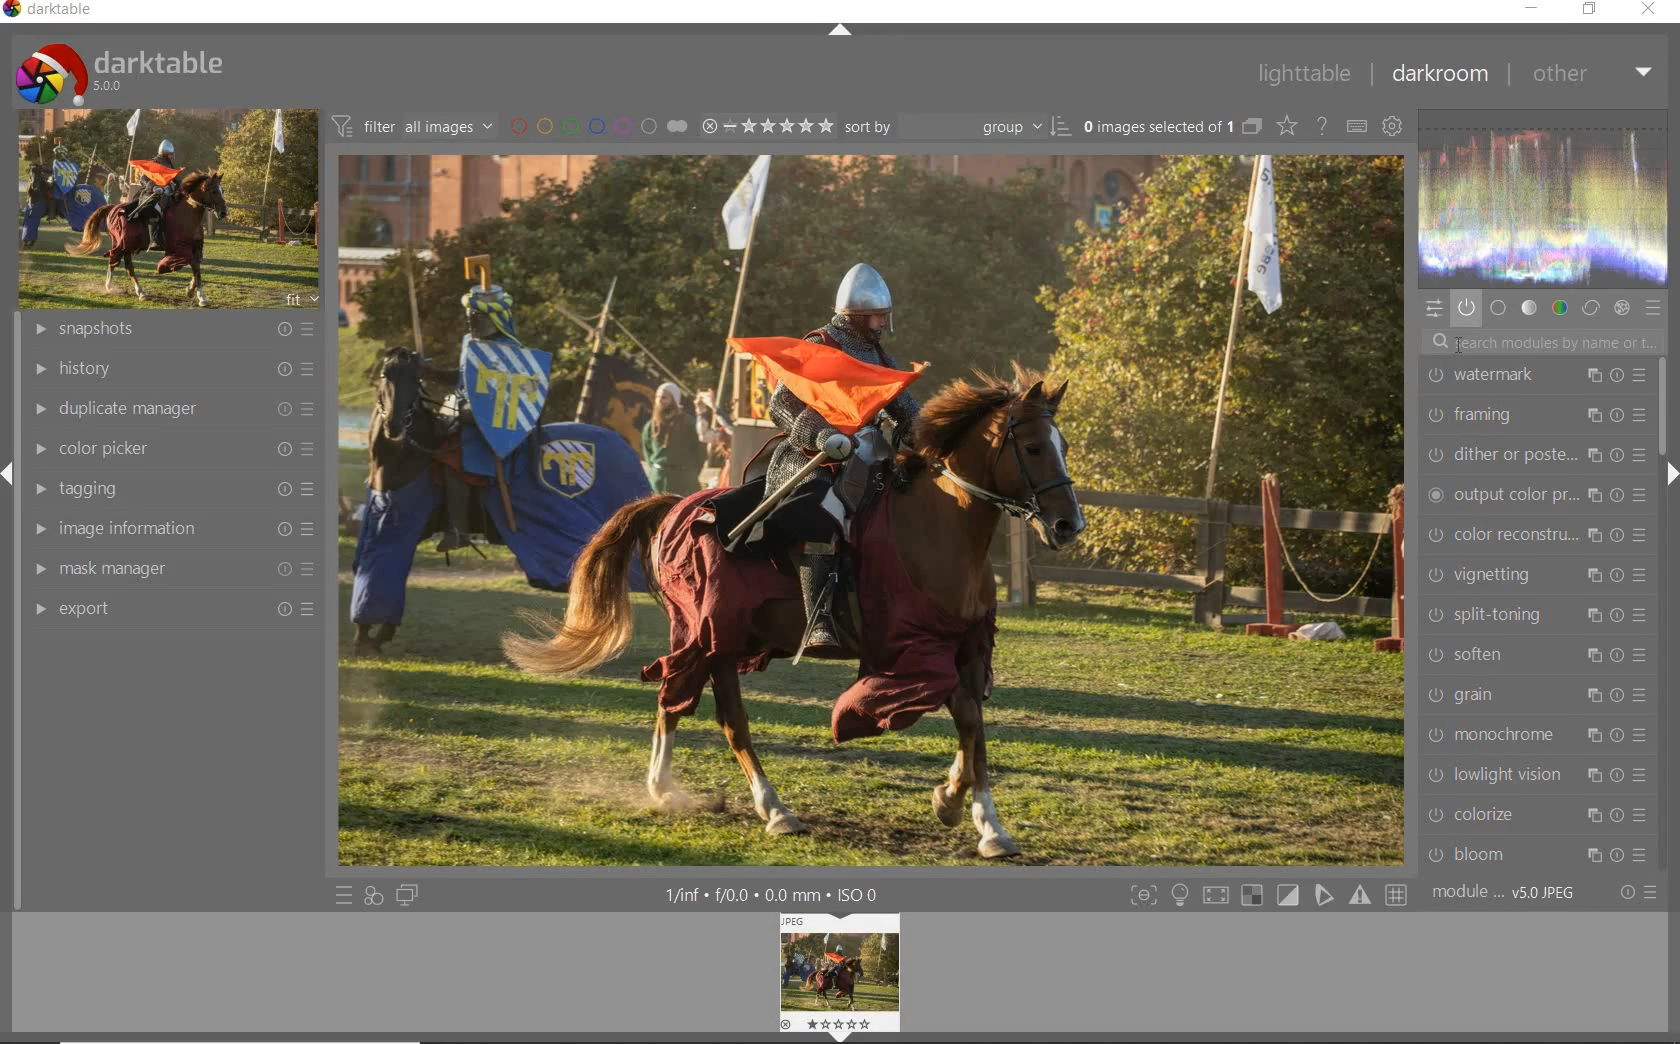 This screenshot has width=1680, height=1044. I want to click on framing, so click(1531, 417).